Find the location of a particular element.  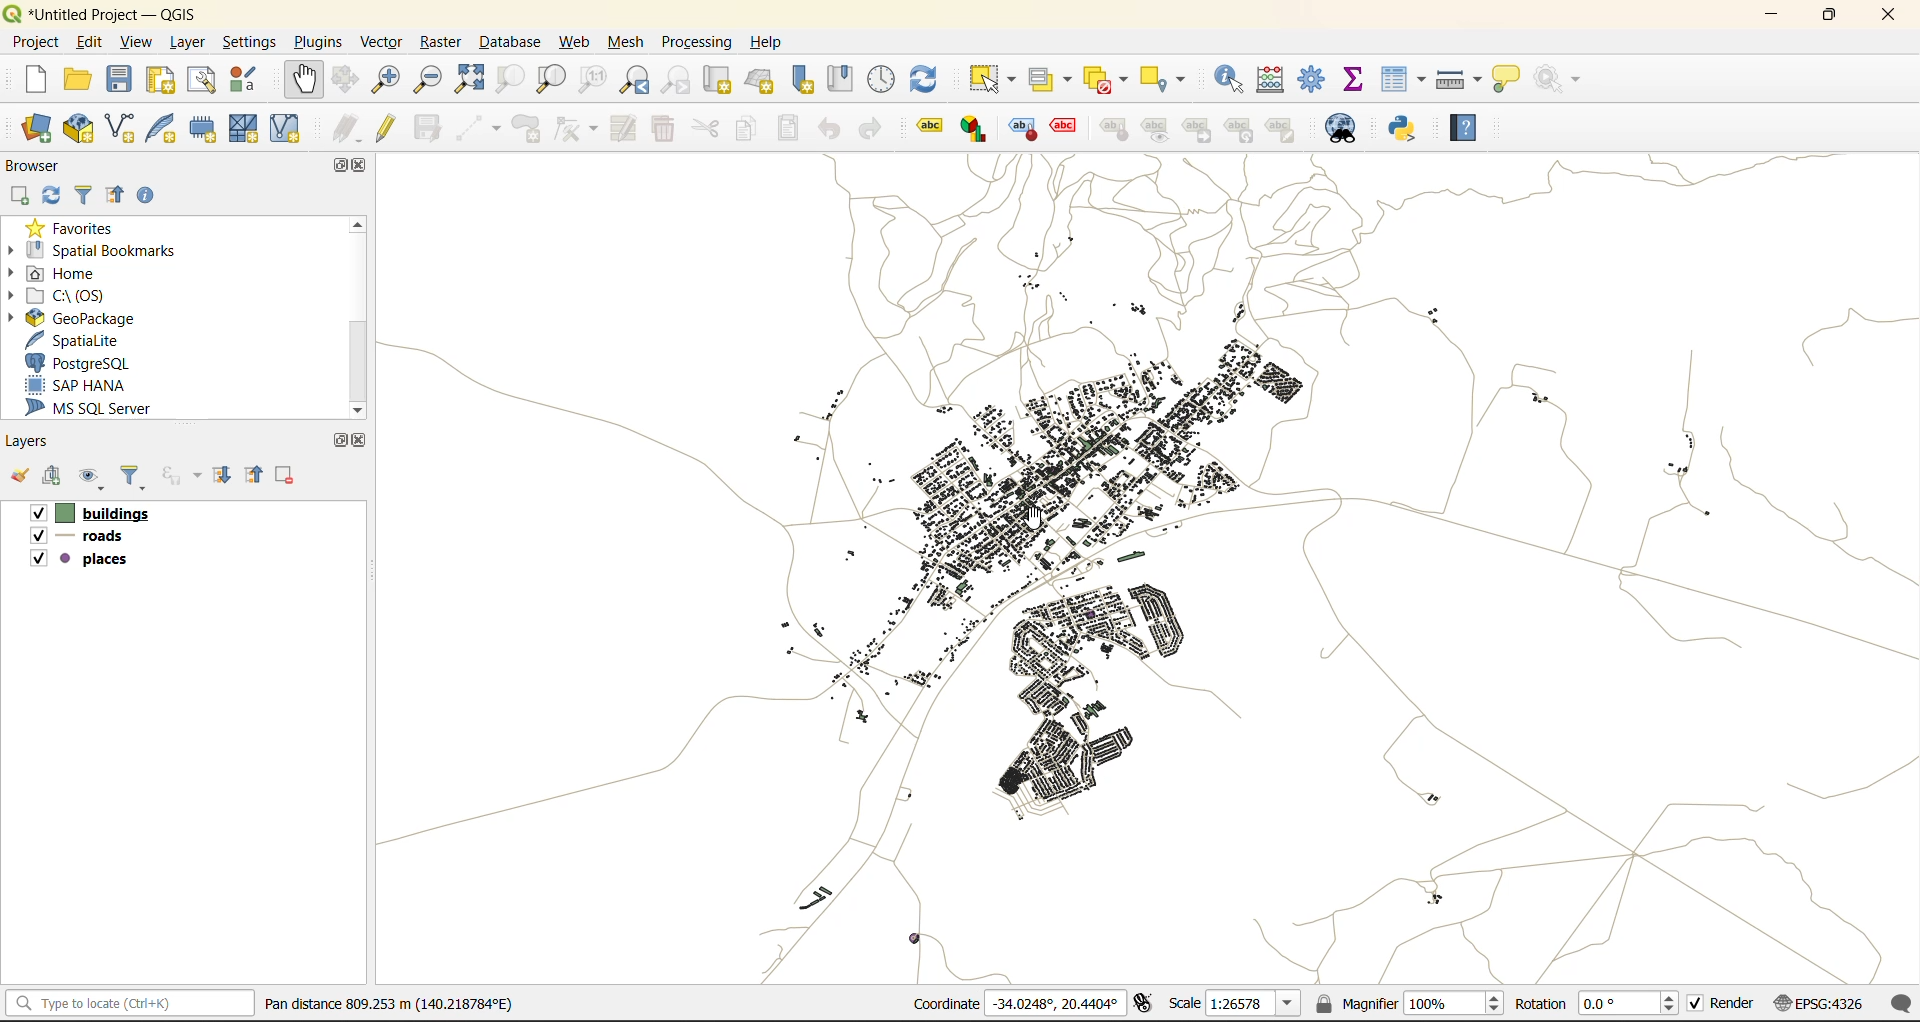

settings is located at coordinates (249, 39).